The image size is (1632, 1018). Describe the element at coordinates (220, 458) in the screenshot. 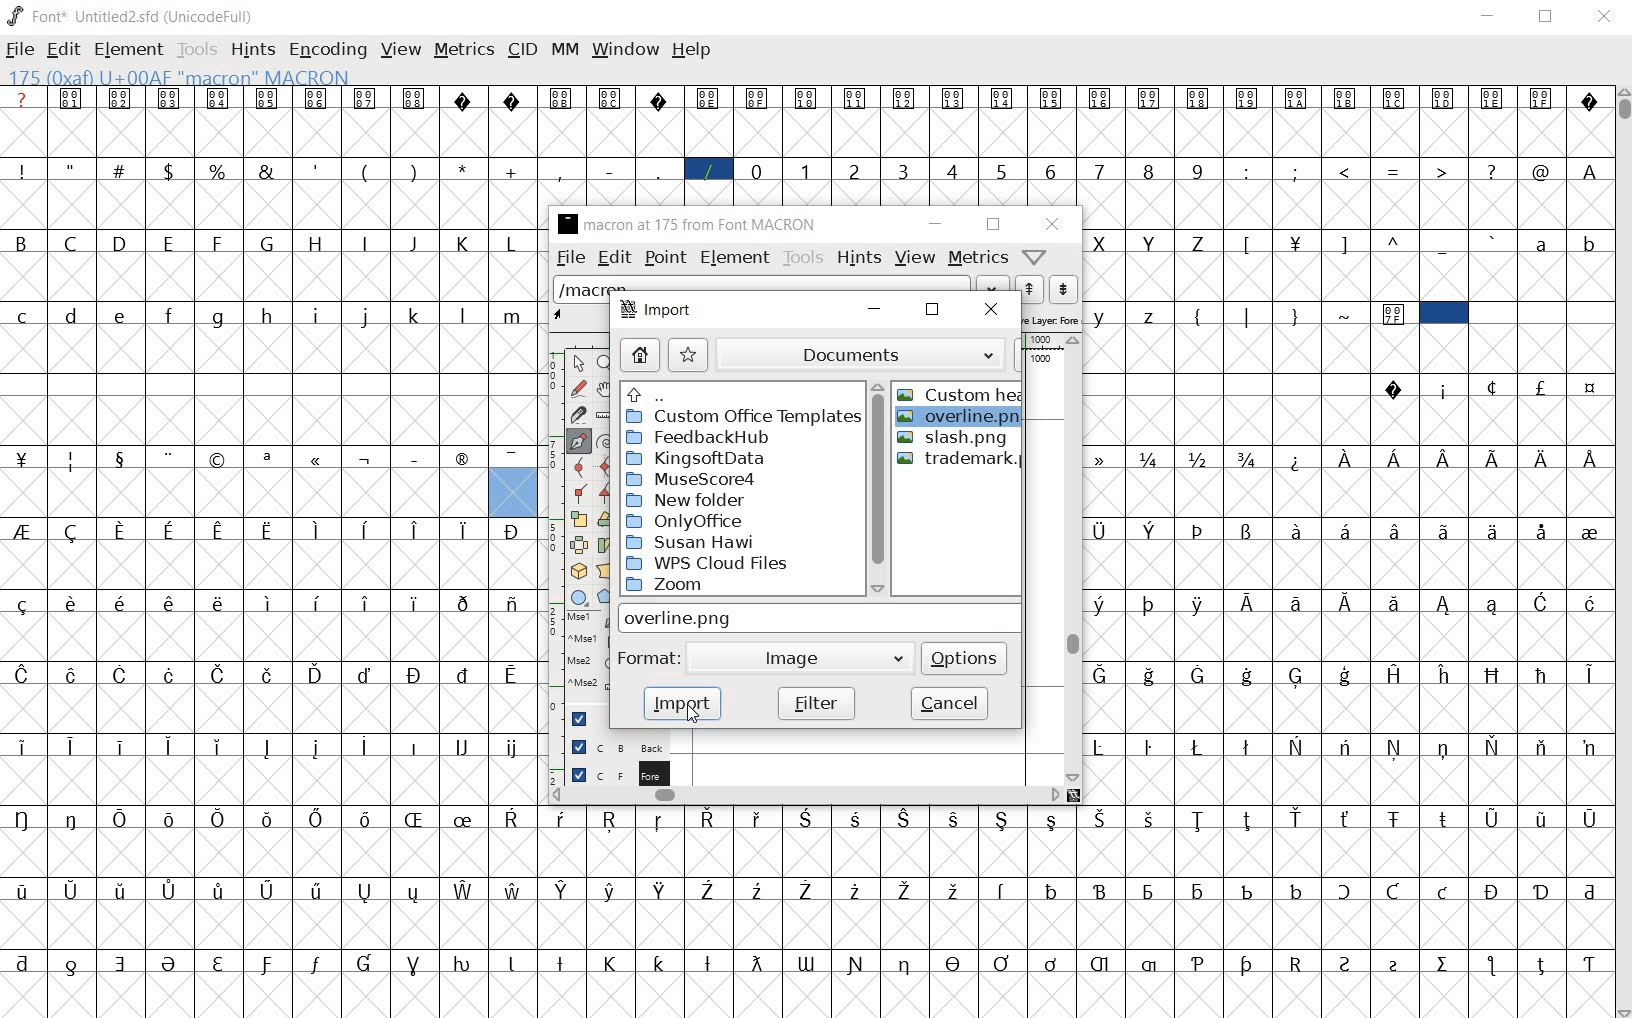

I see `Symbol` at that location.